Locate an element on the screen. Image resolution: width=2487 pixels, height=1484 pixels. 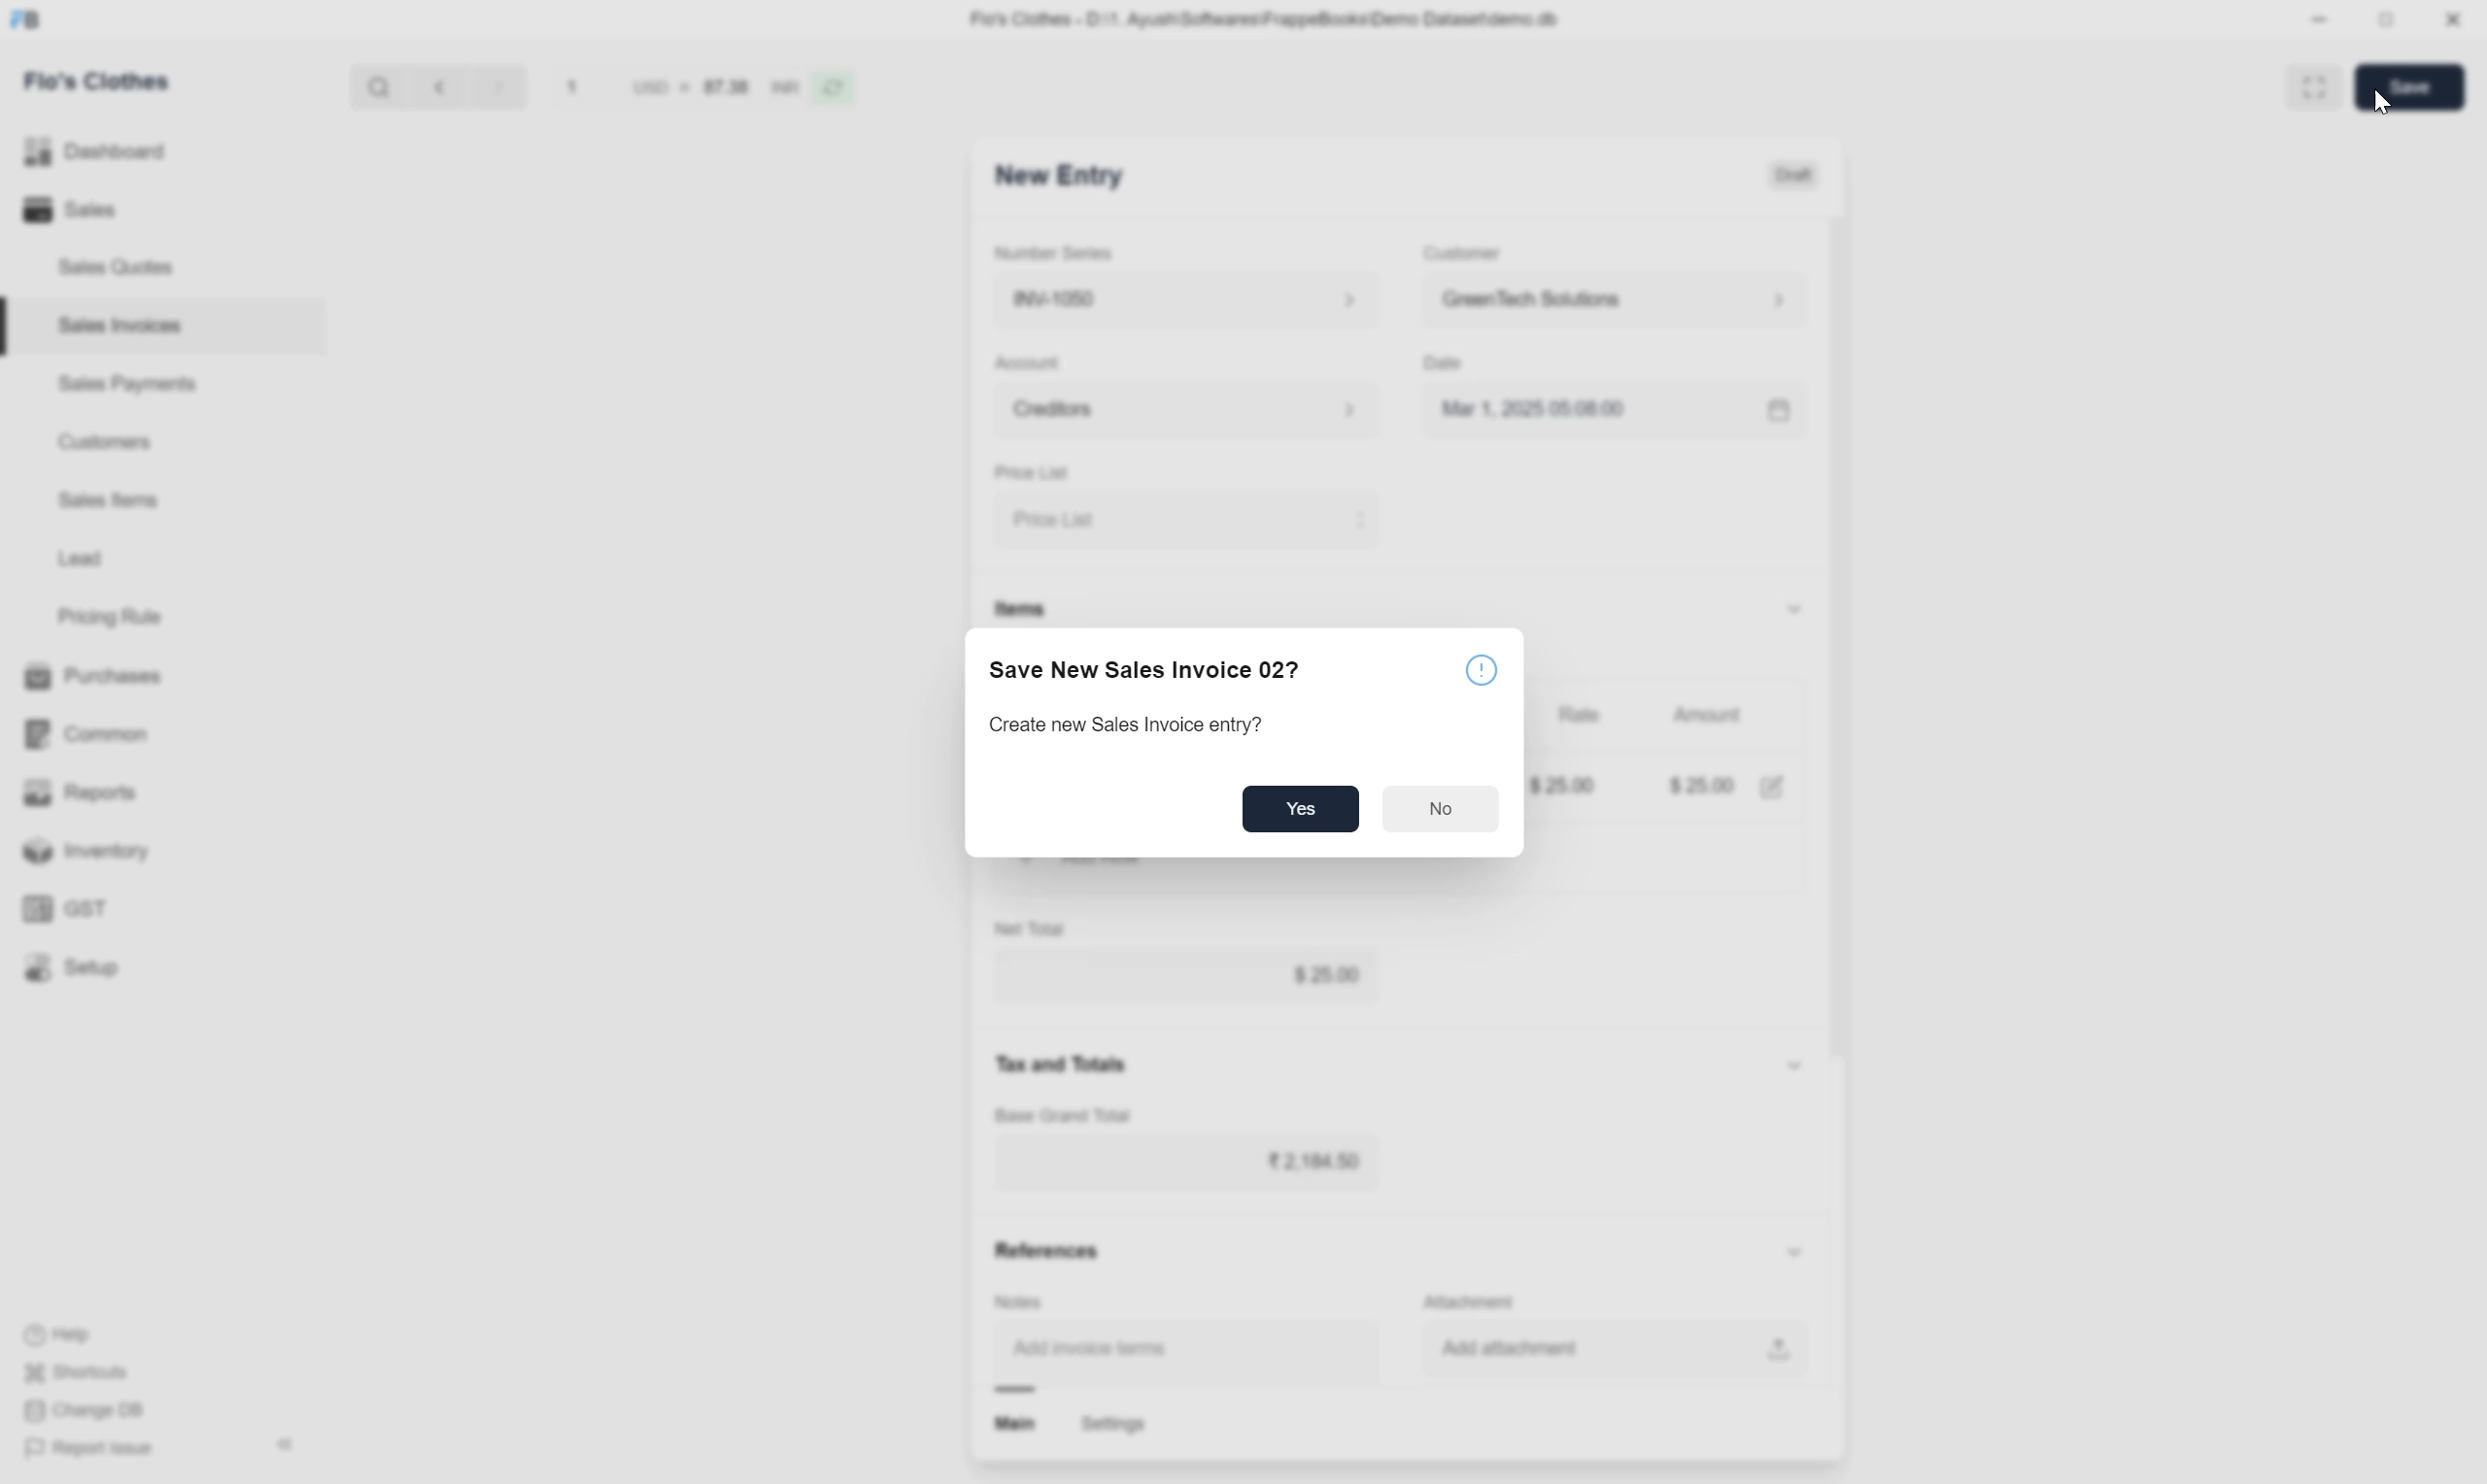
Sales  is located at coordinates (113, 211).